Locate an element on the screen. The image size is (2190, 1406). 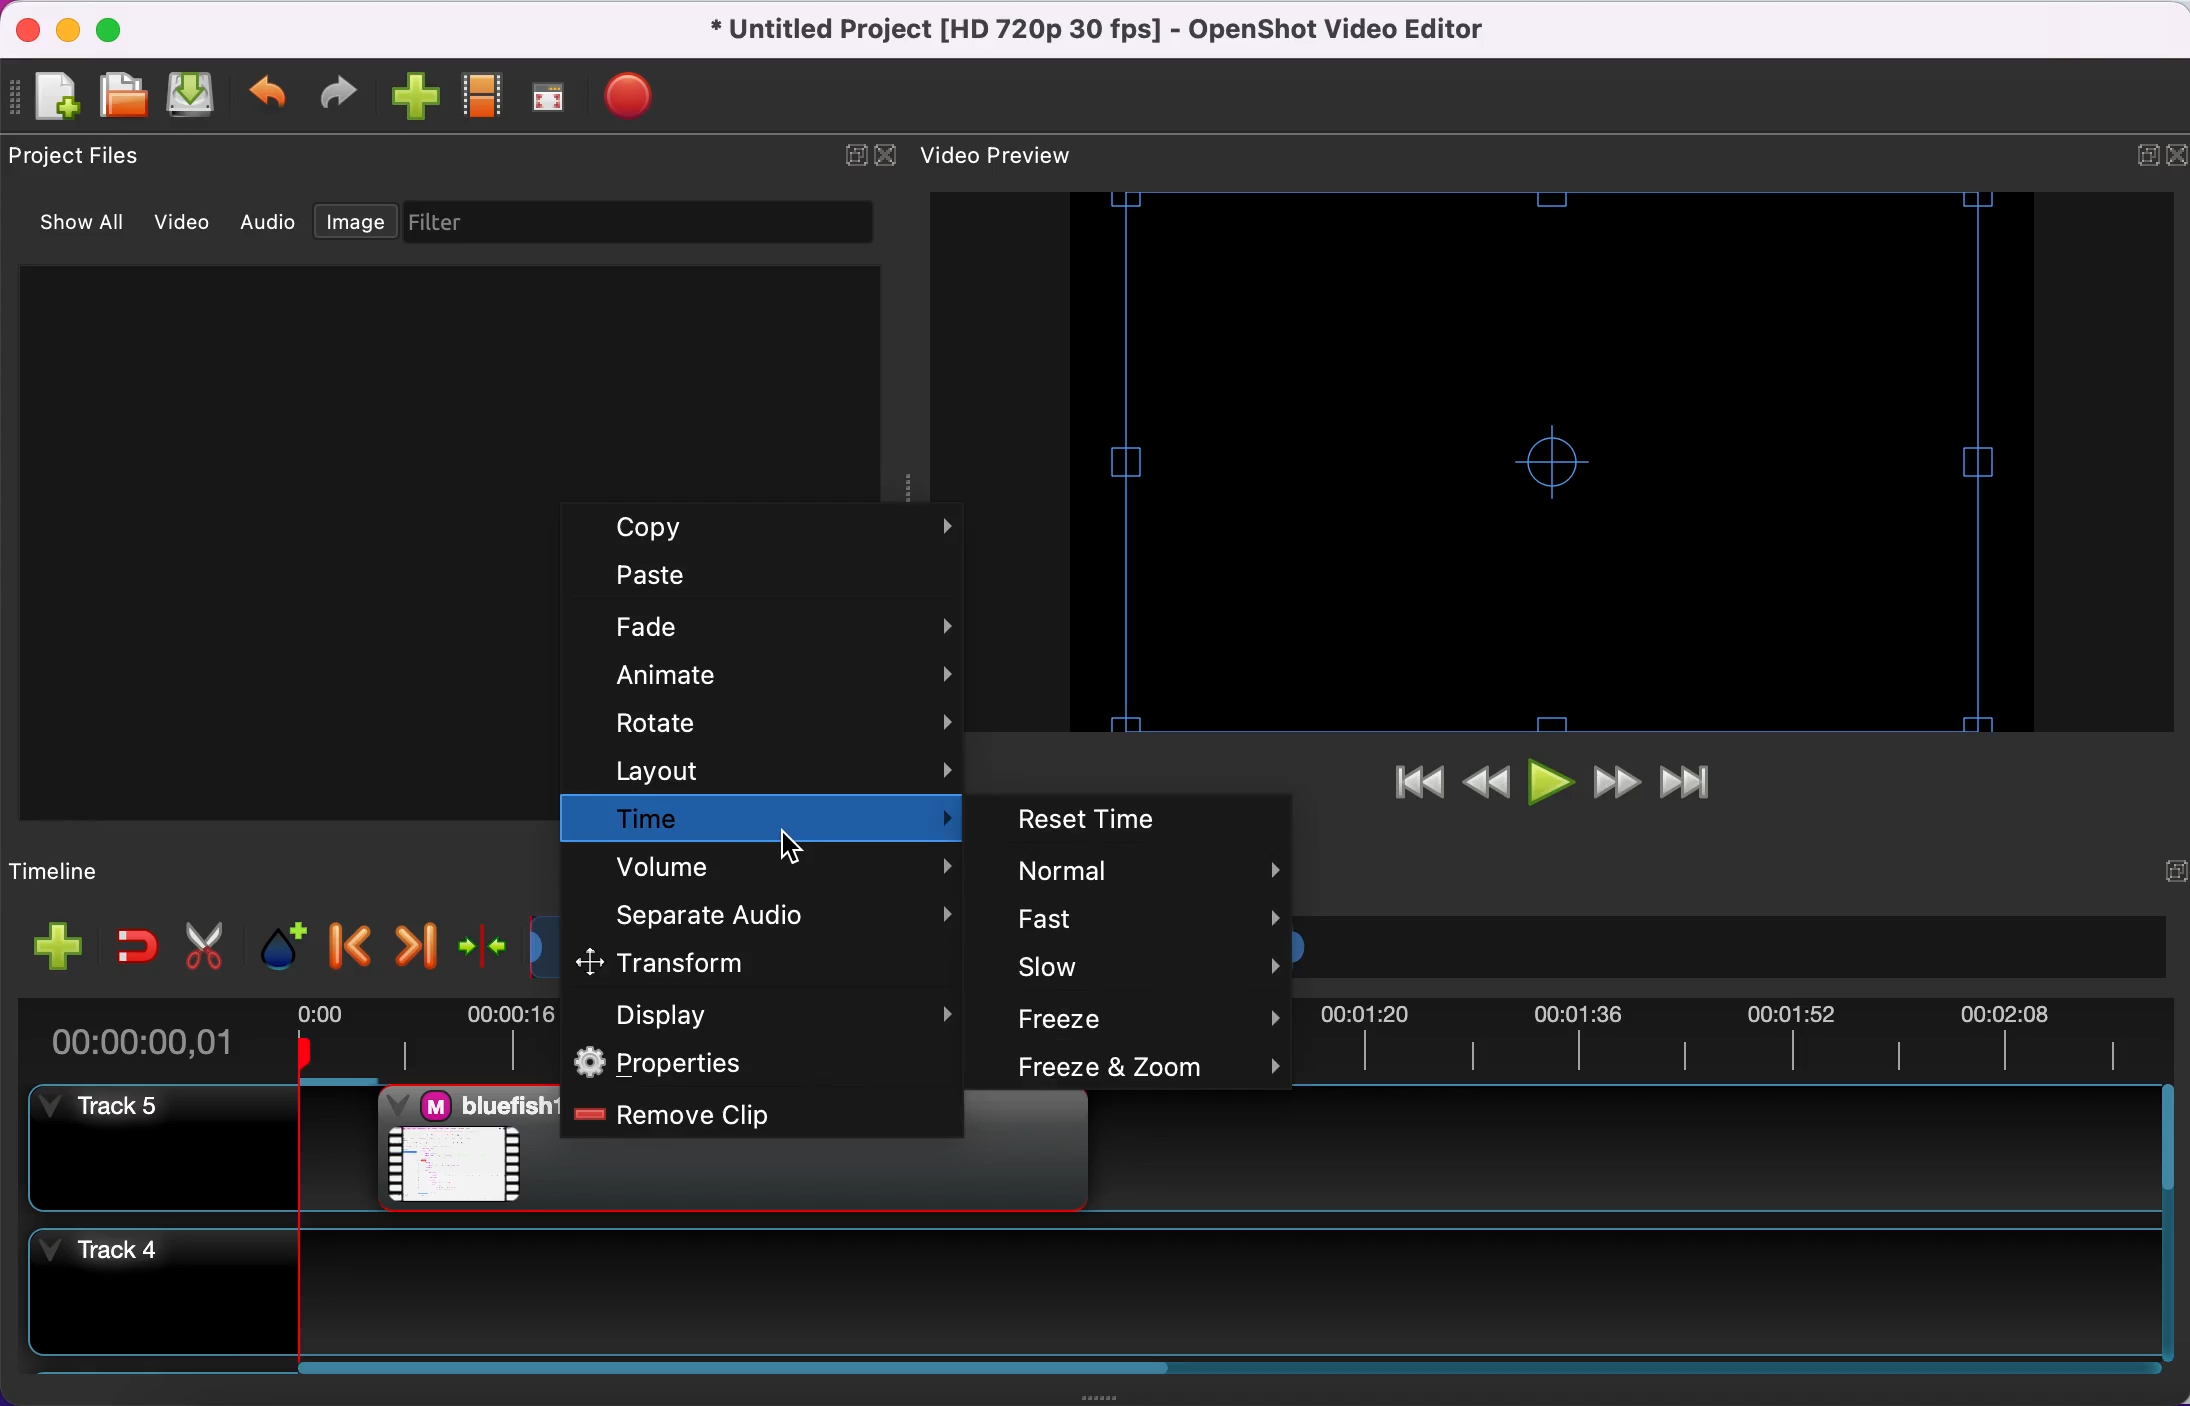
freeze and zoom is located at coordinates (1146, 1068).